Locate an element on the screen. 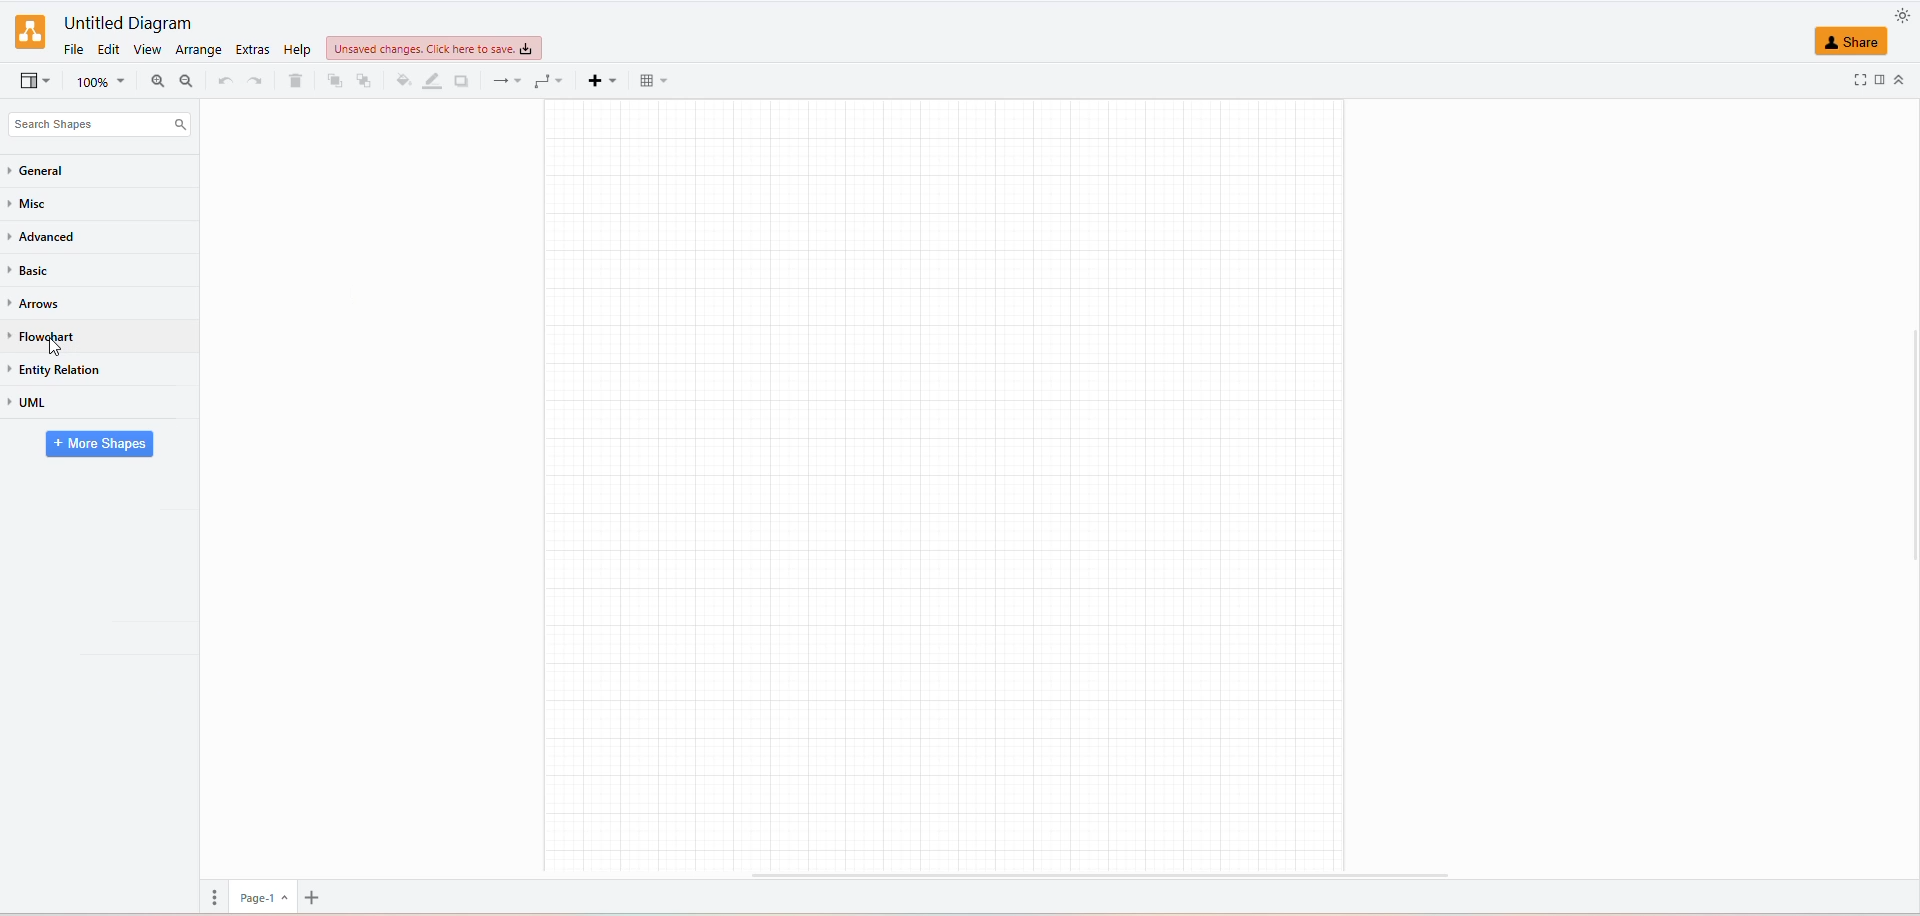 This screenshot has height=916, width=1920. TO FRONT is located at coordinates (332, 81).